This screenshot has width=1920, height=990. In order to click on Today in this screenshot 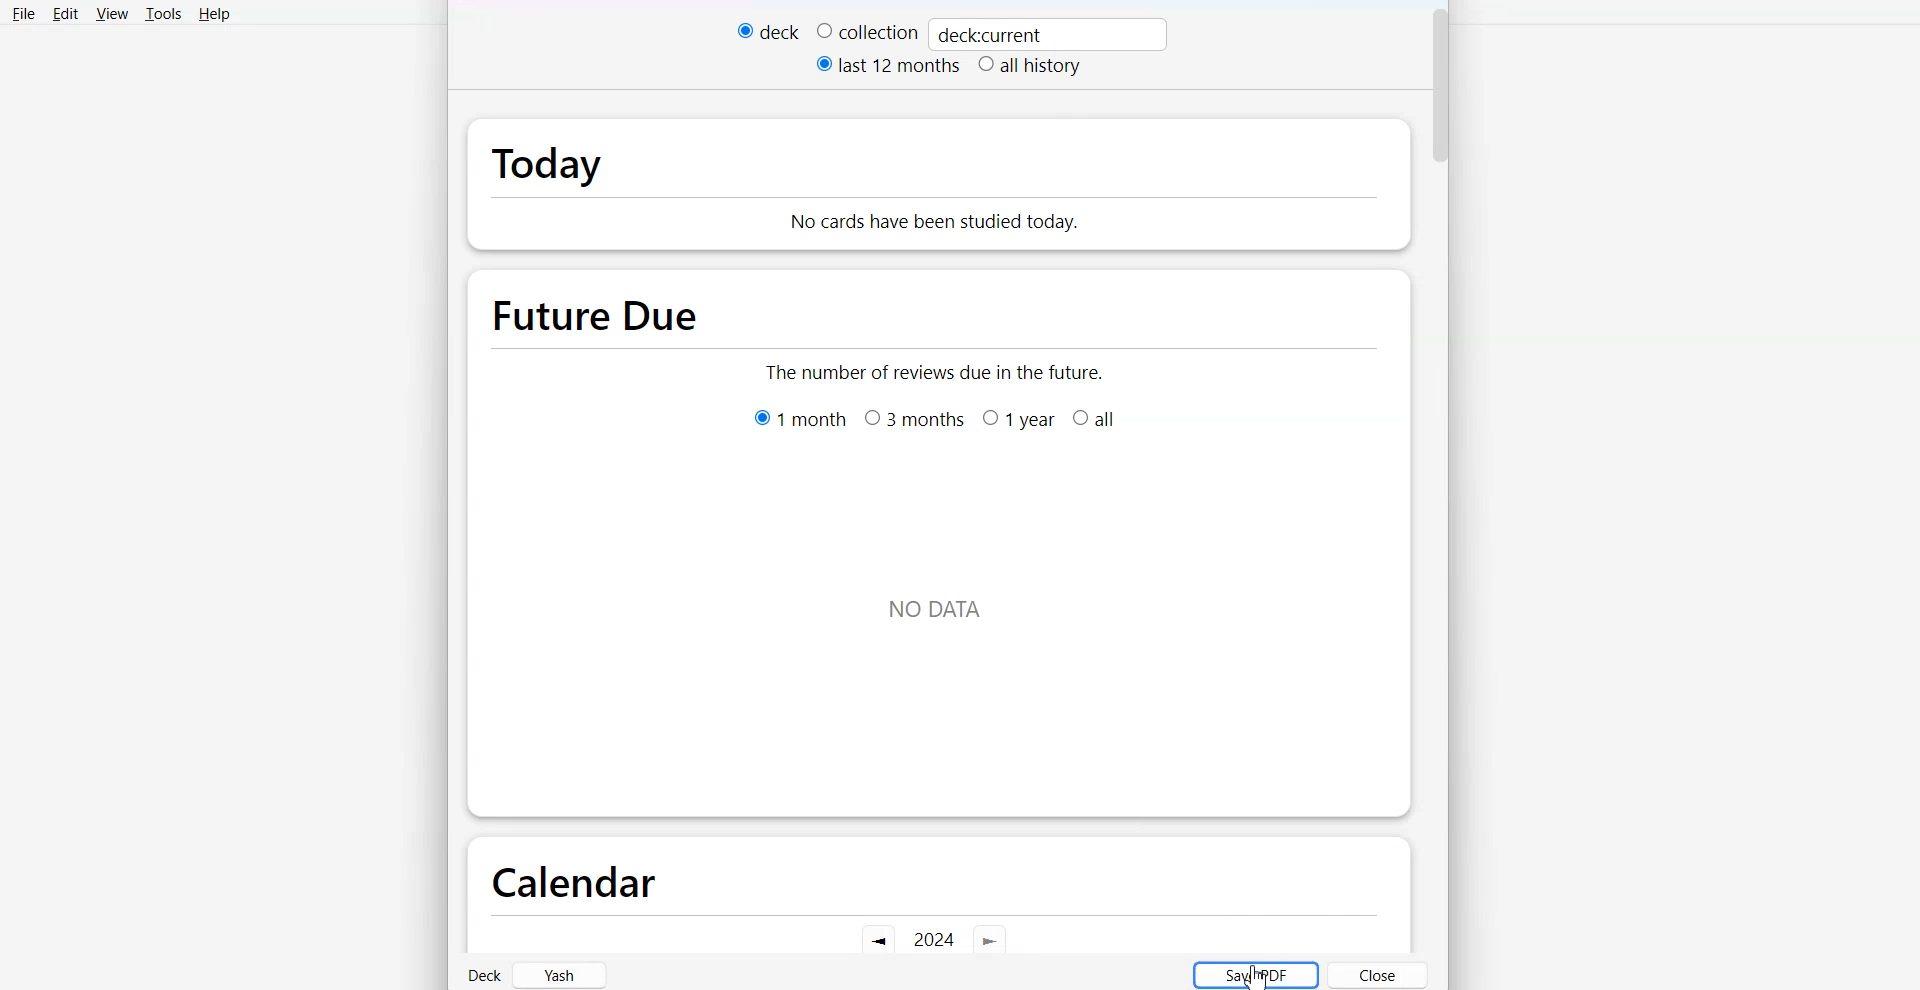, I will do `click(605, 158)`.